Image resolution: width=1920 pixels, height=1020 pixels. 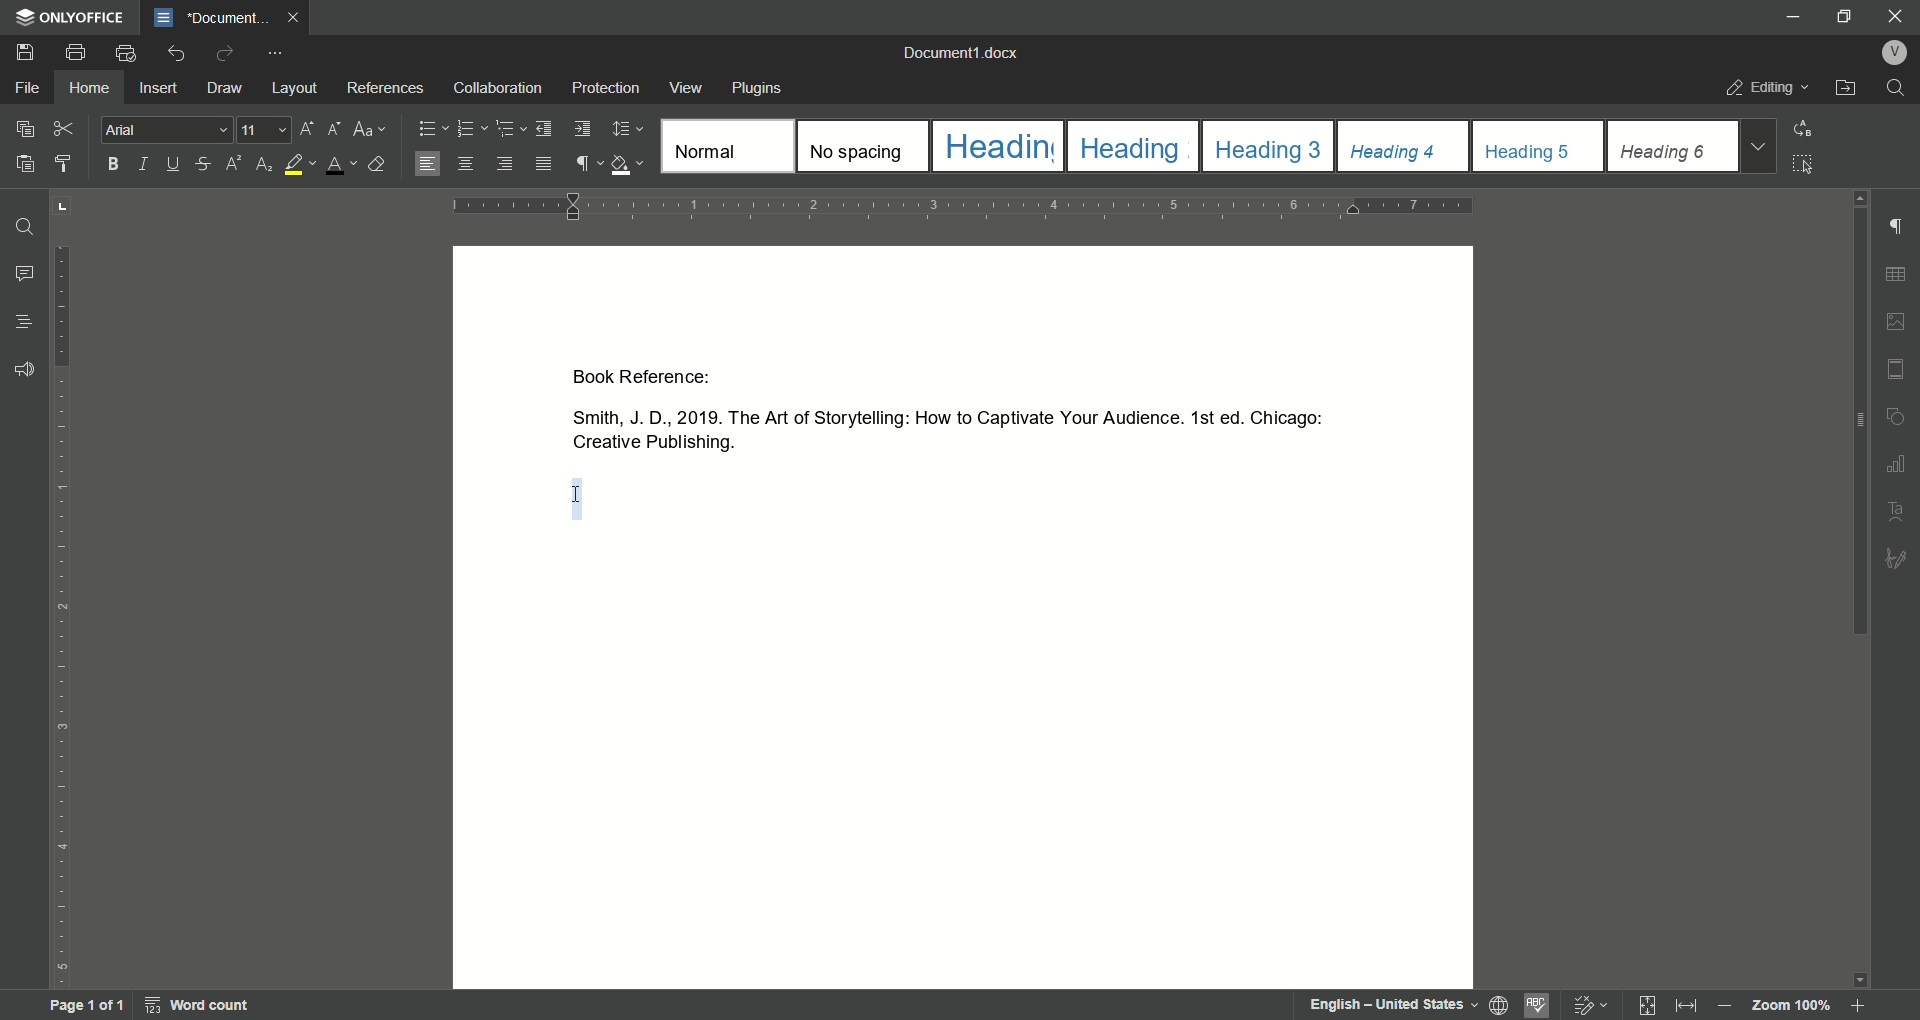 What do you see at coordinates (110, 164) in the screenshot?
I see `bold` at bounding box center [110, 164].